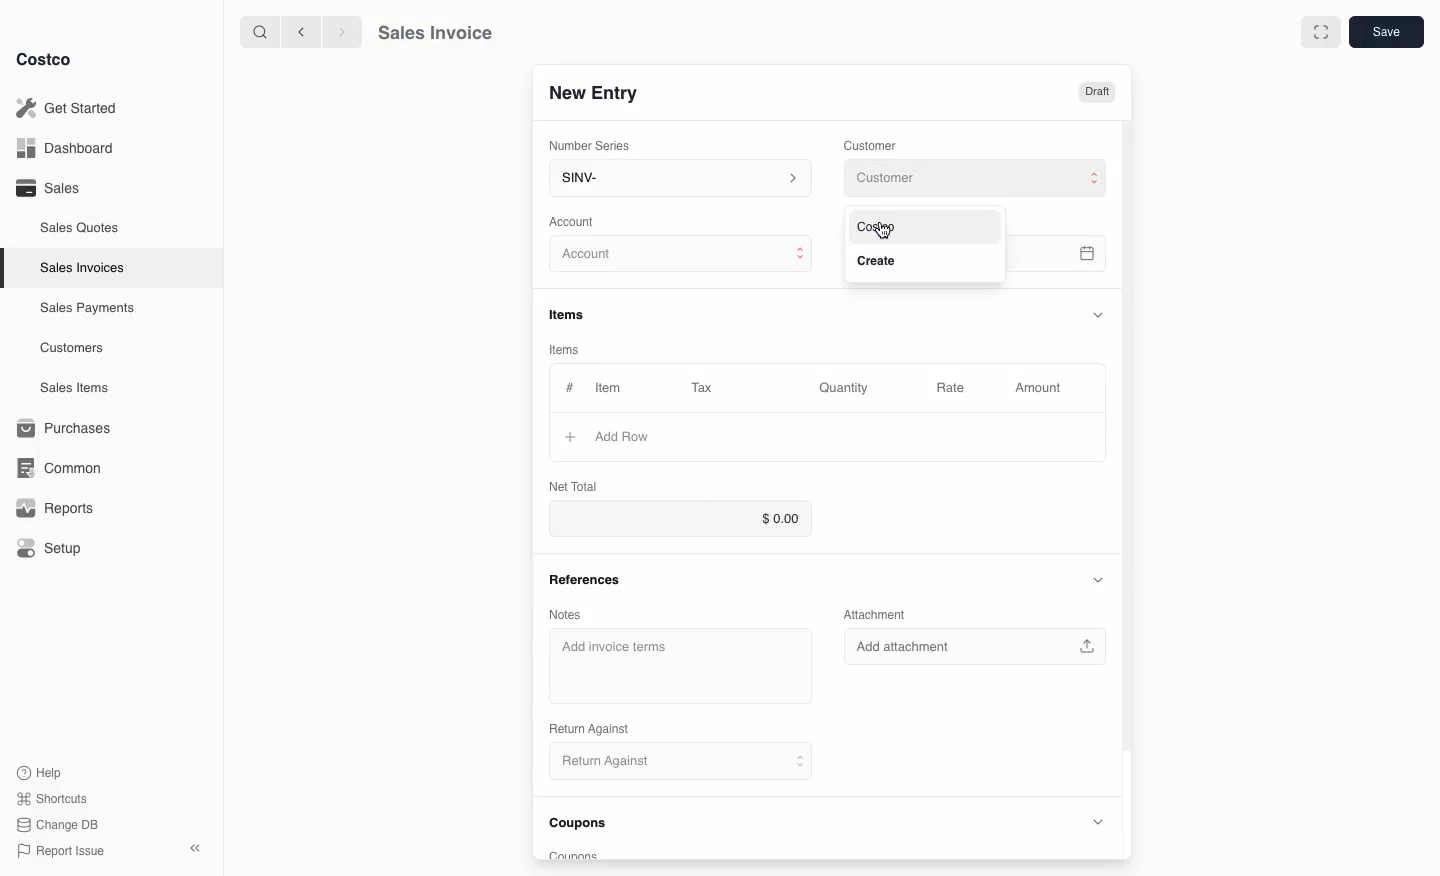  What do you see at coordinates (610, 387) in the screenshot?
I see `Item` at bounding box center [610, 387].